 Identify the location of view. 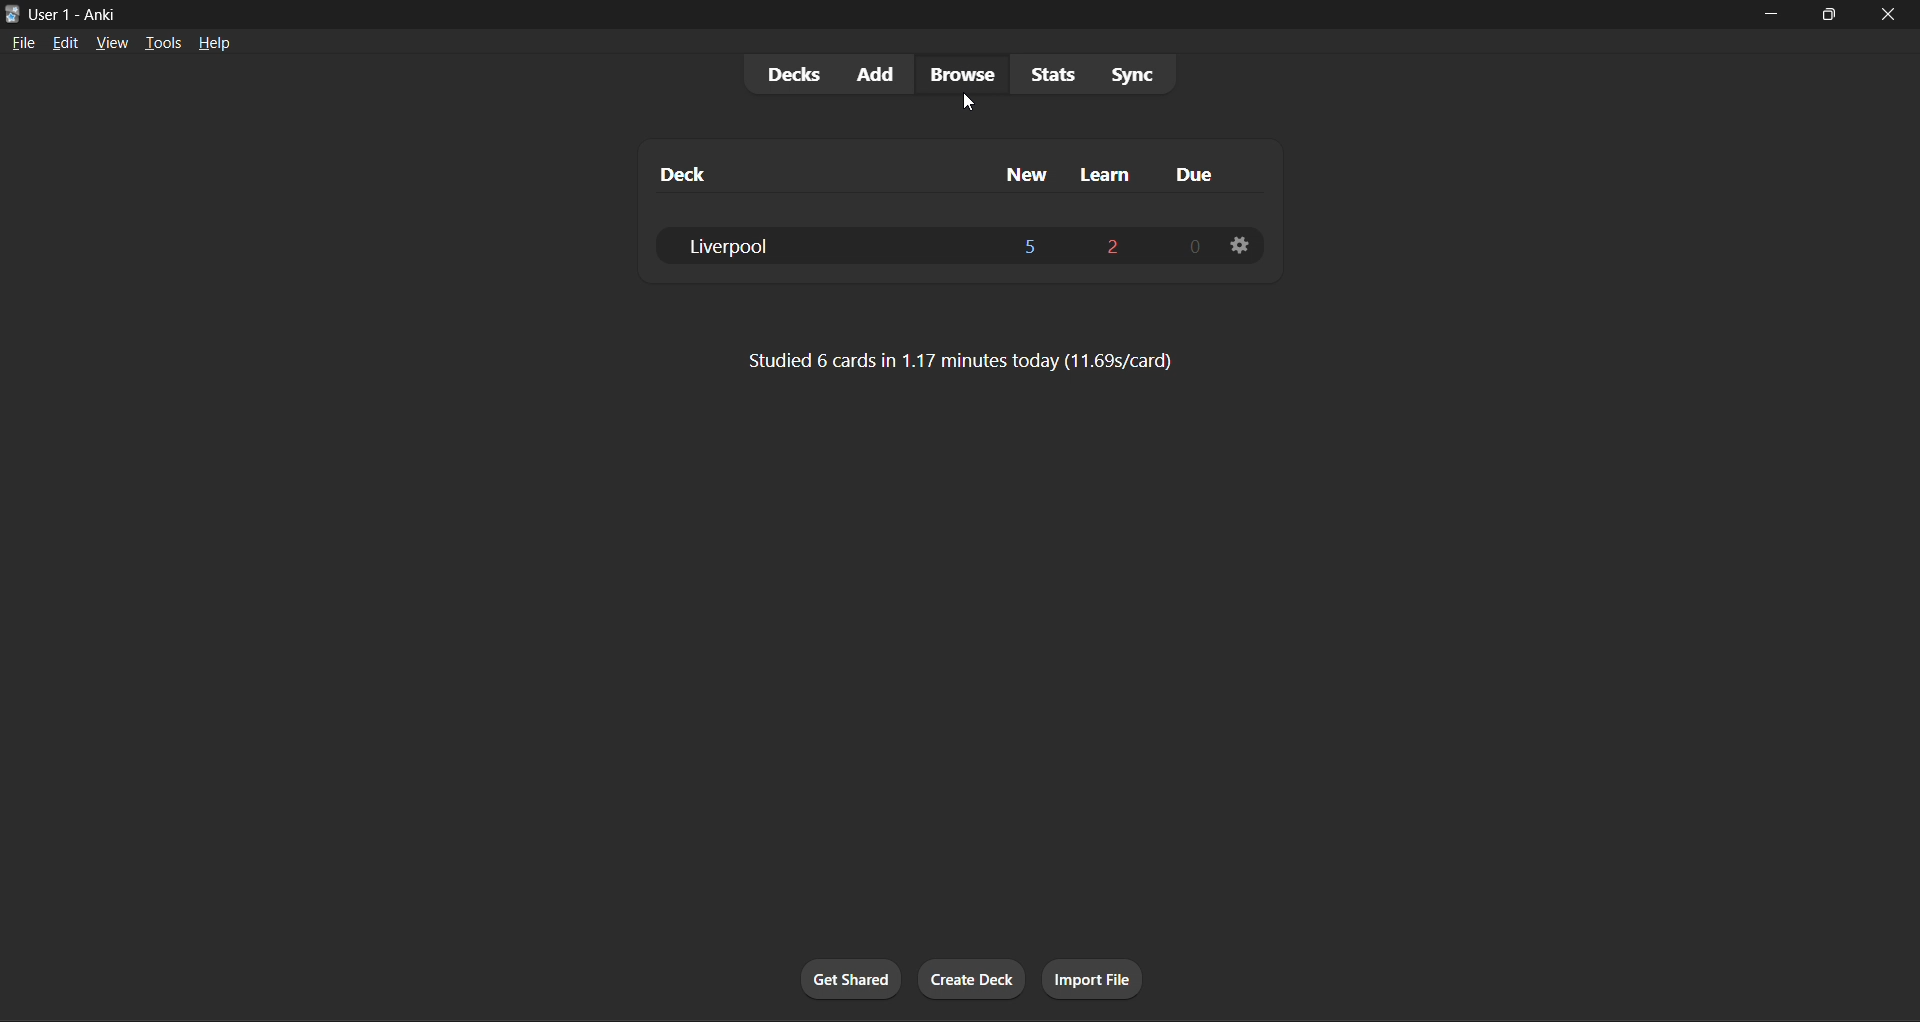
(113, 41).